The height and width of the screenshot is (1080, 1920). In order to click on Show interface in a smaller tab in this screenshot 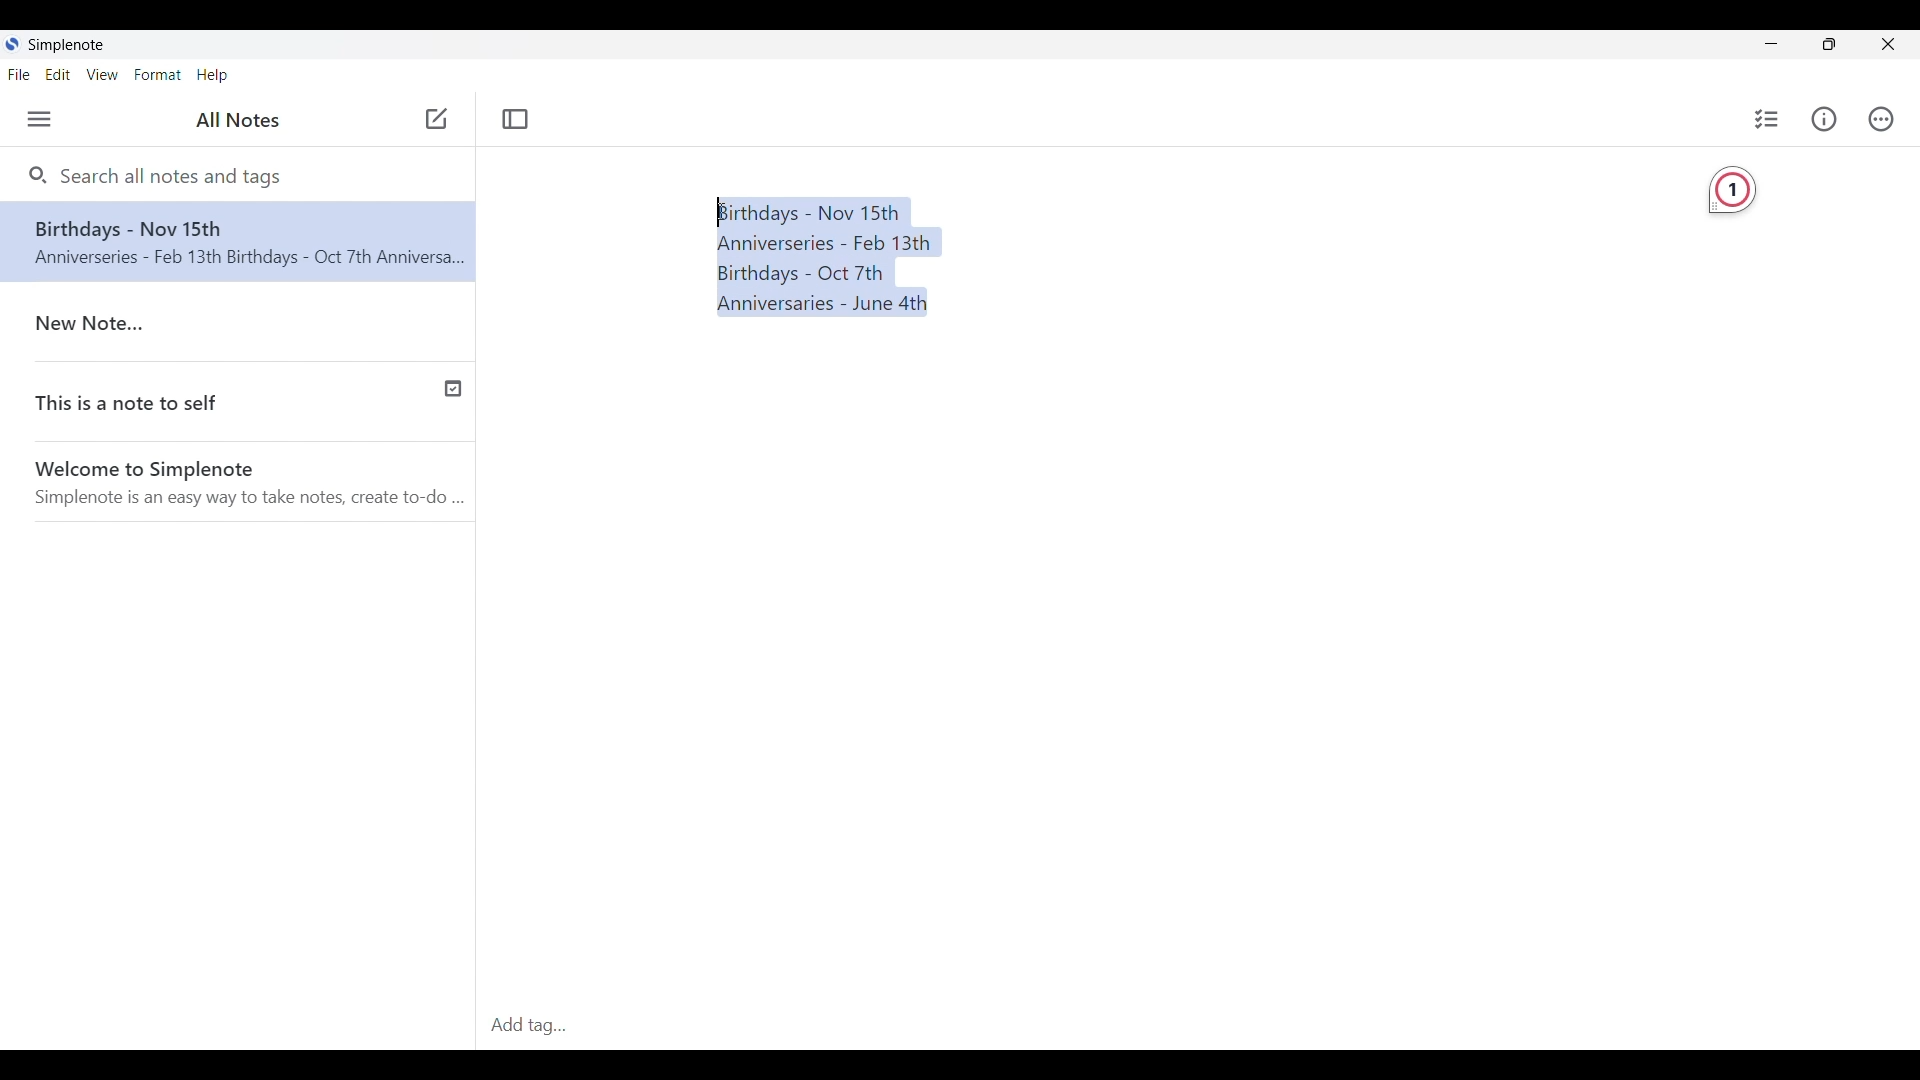, I will do `click(1830, 44)`.